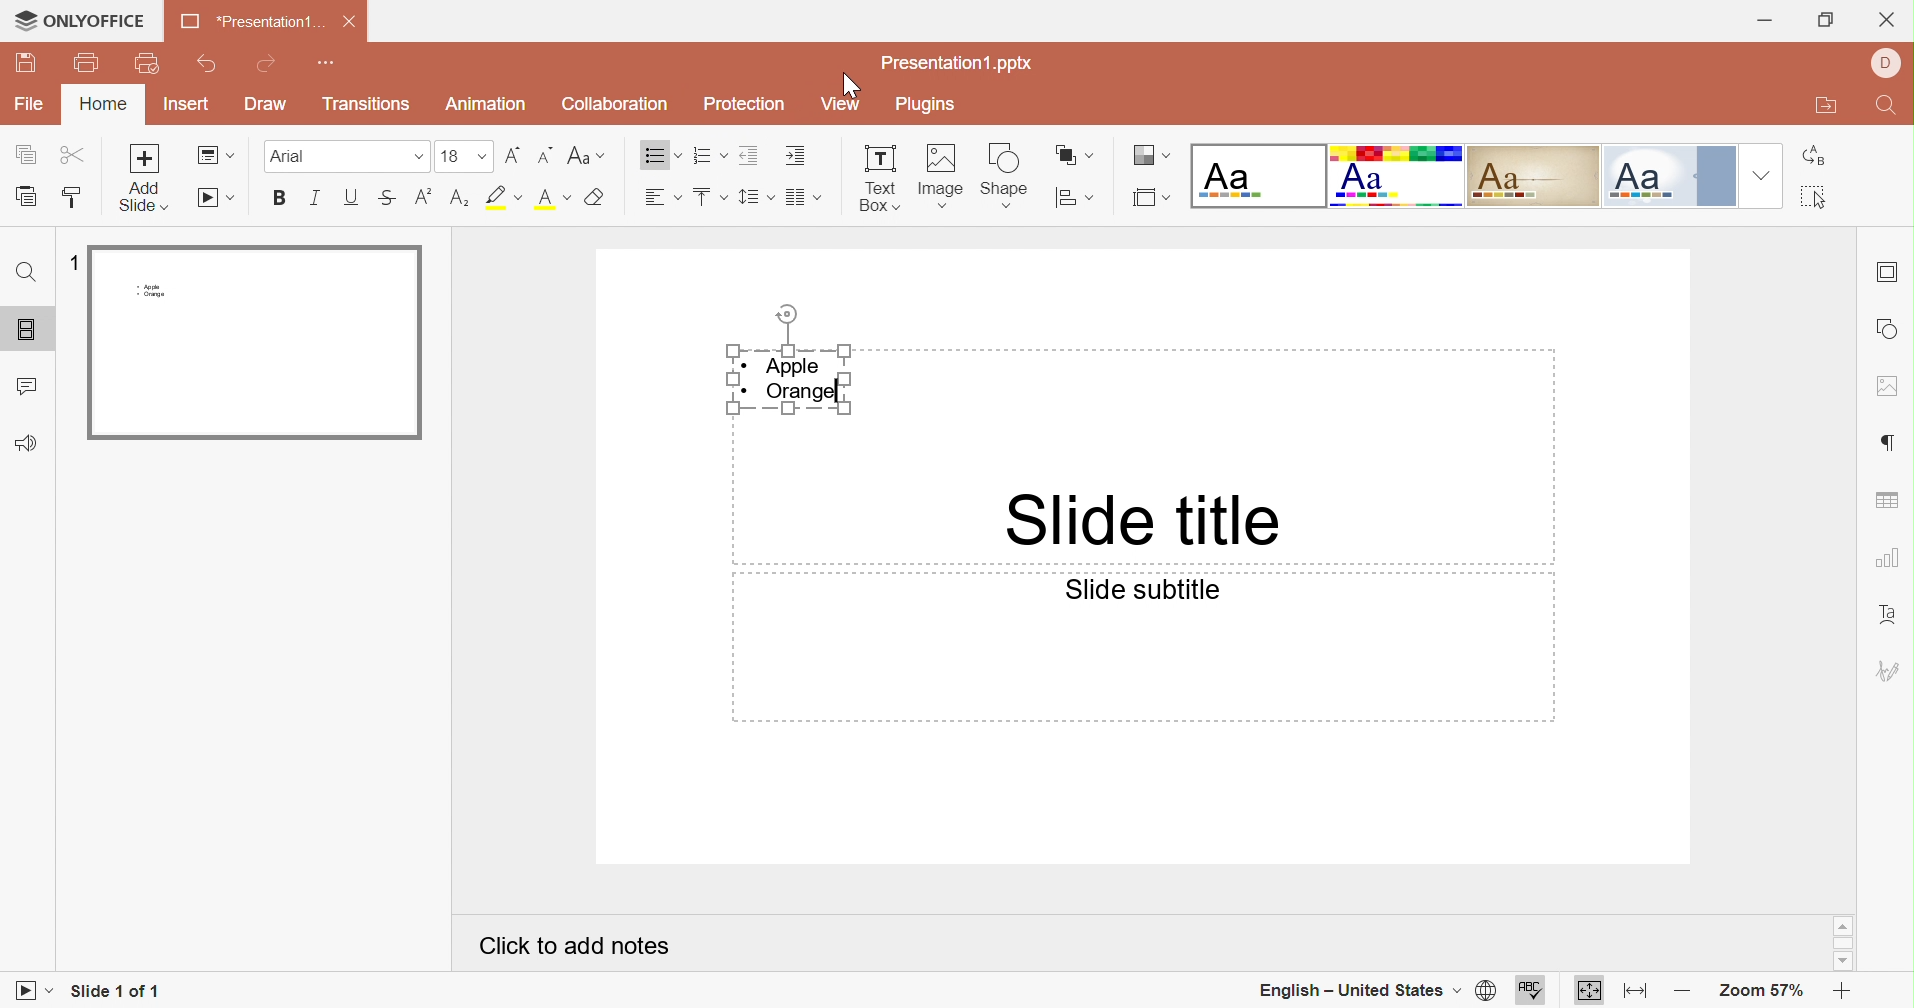 The width and height of the screenshot is (1914, 1008). I want to click on set document language, so click(1482, 991).